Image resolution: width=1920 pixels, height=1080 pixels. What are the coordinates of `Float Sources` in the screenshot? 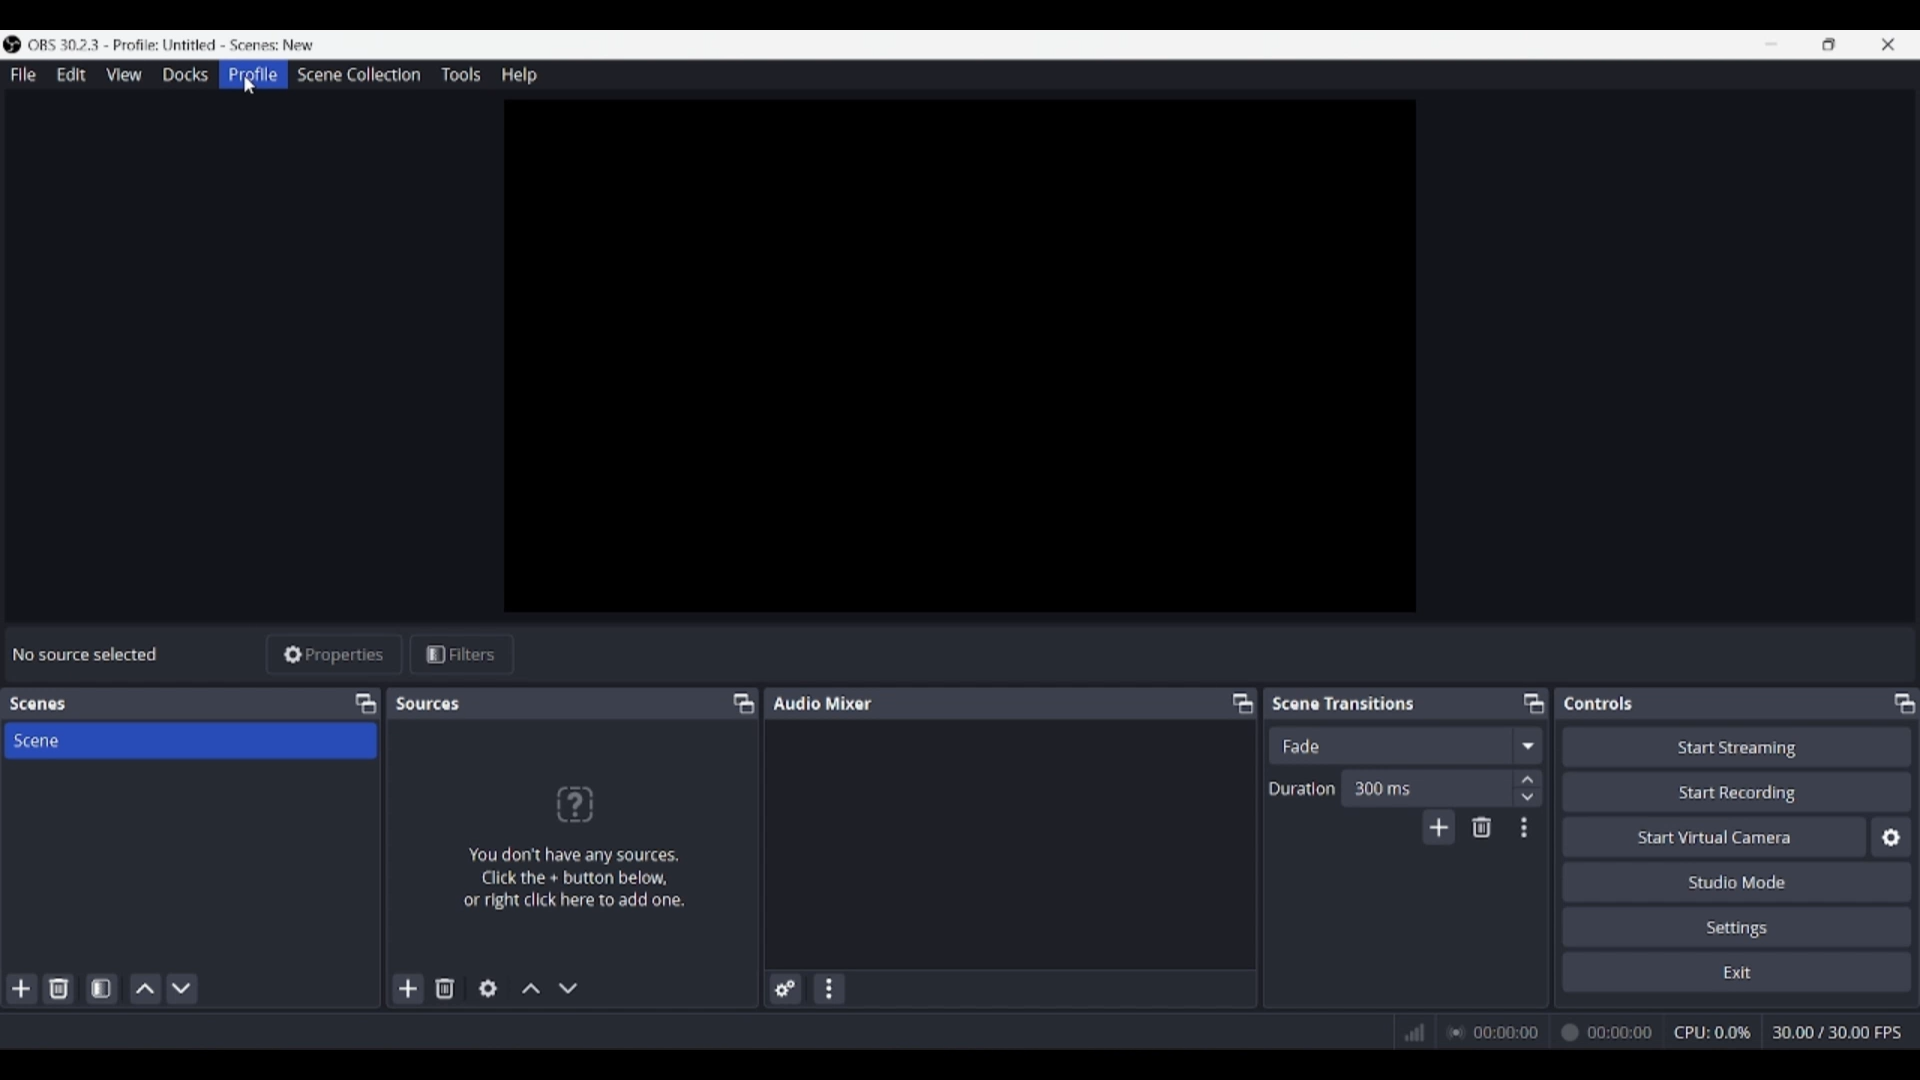 It's located at (744, 703).